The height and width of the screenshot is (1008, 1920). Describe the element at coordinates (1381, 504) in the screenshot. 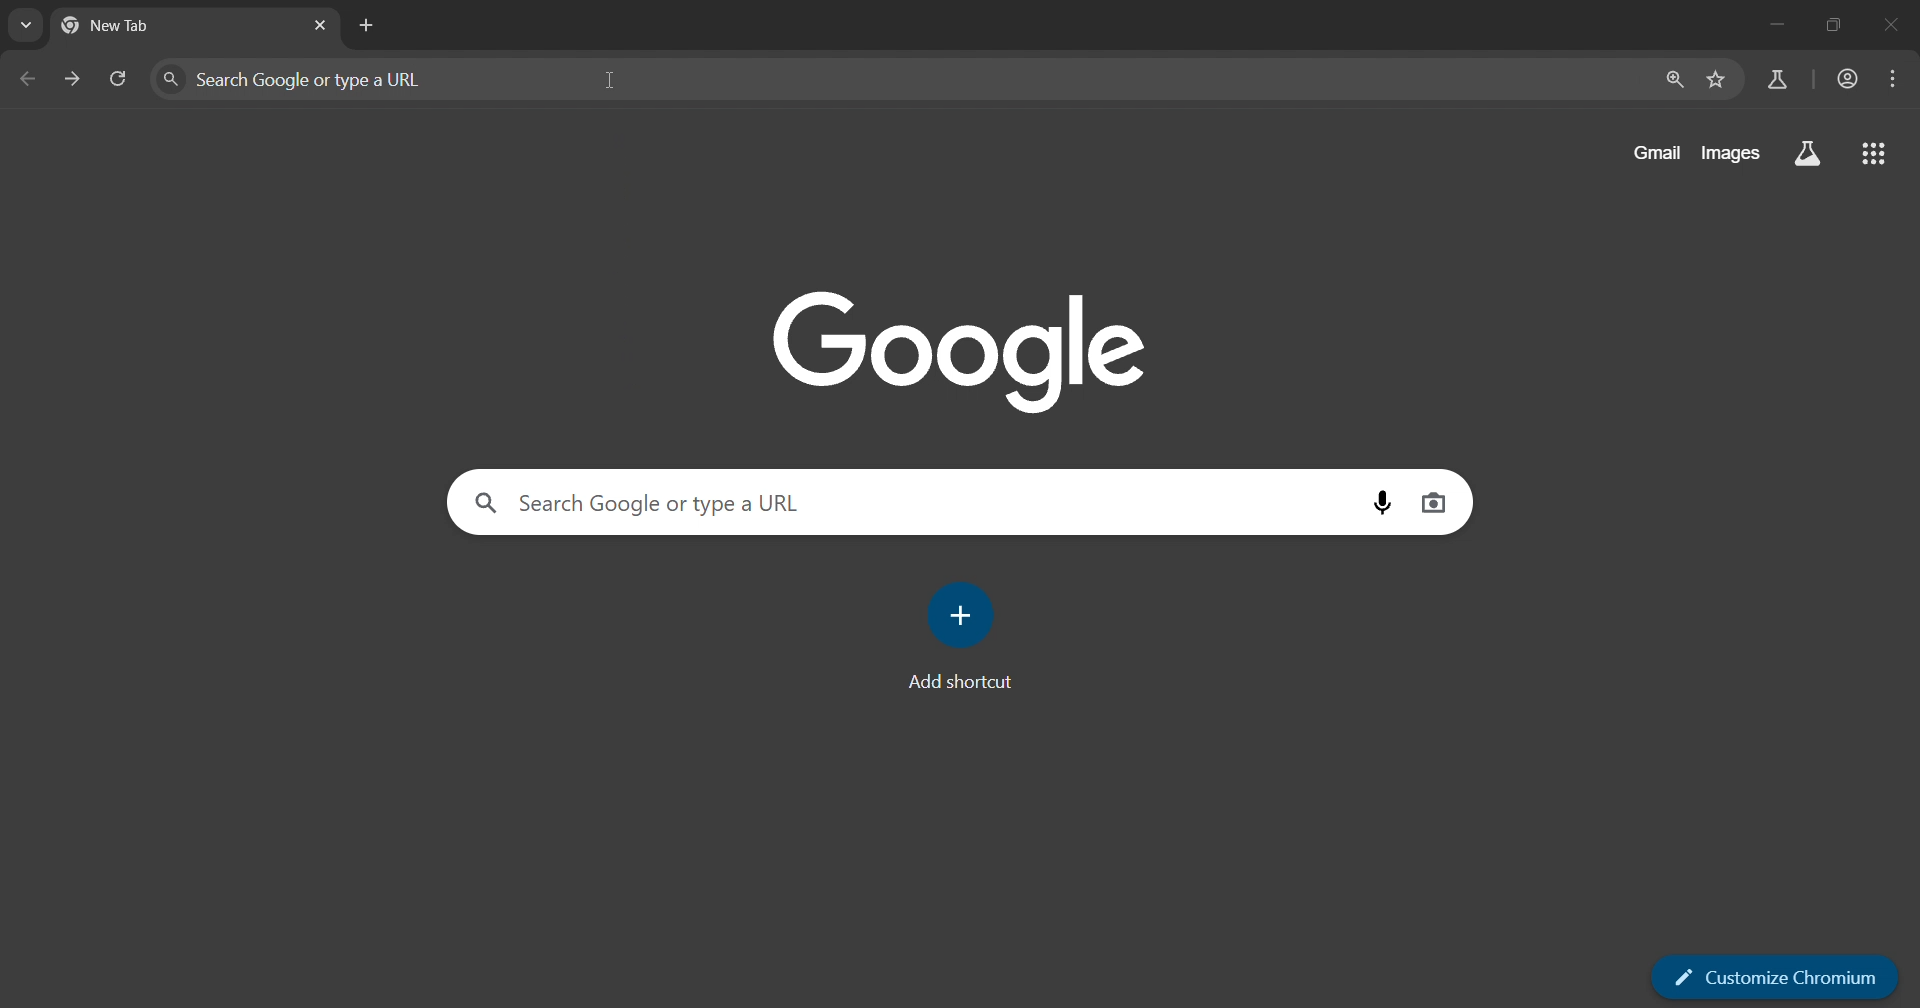

I see `voice search` at that location.